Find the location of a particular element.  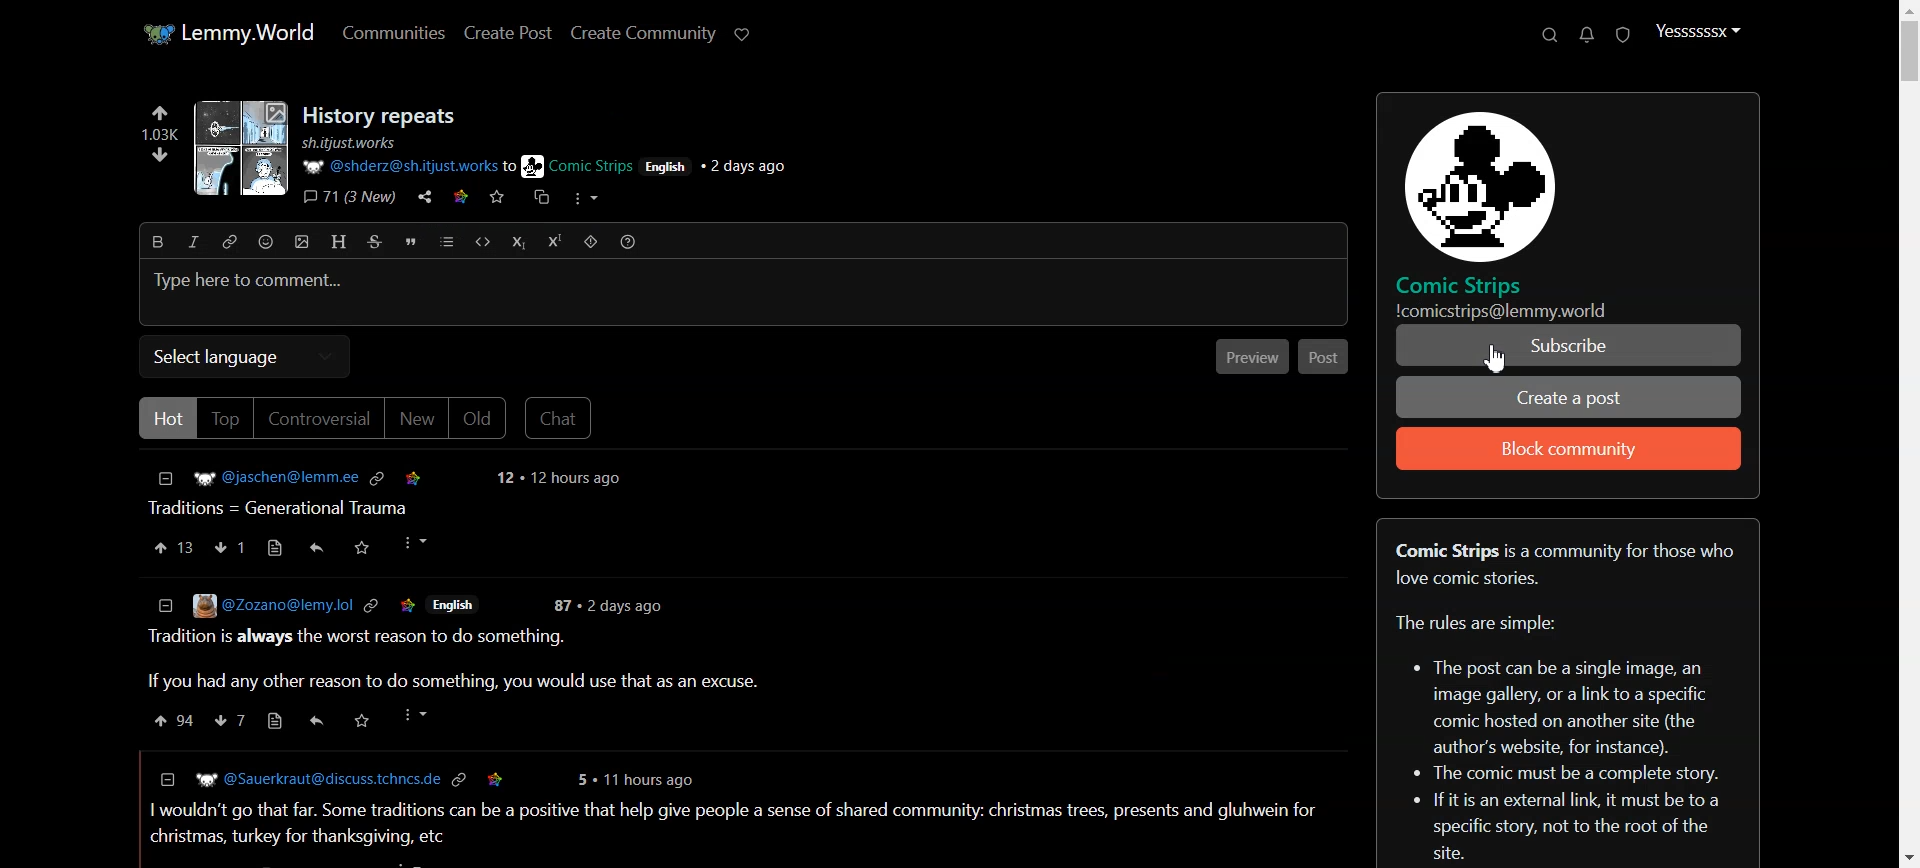

Italic is located at coordinates (193, 241).